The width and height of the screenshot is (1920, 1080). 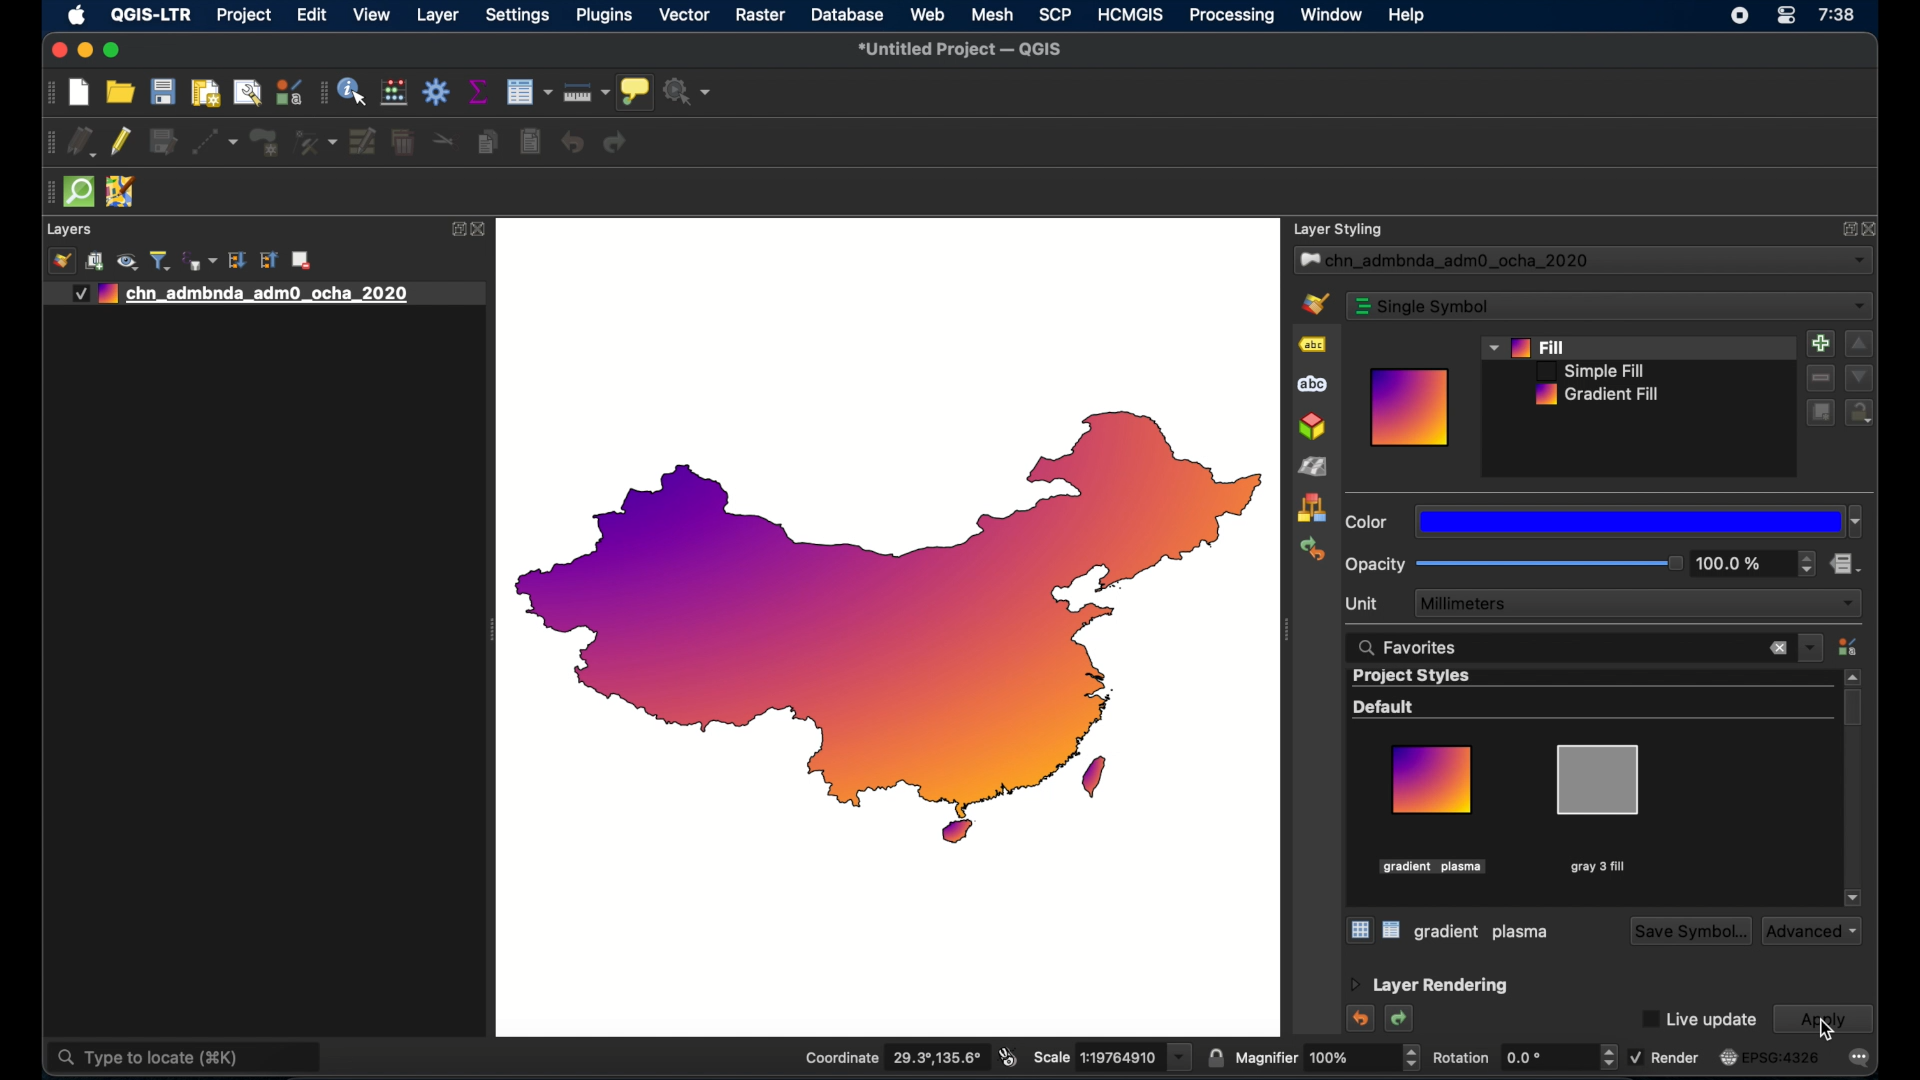 I want to click on decrement, so click(x=1859, y=378).